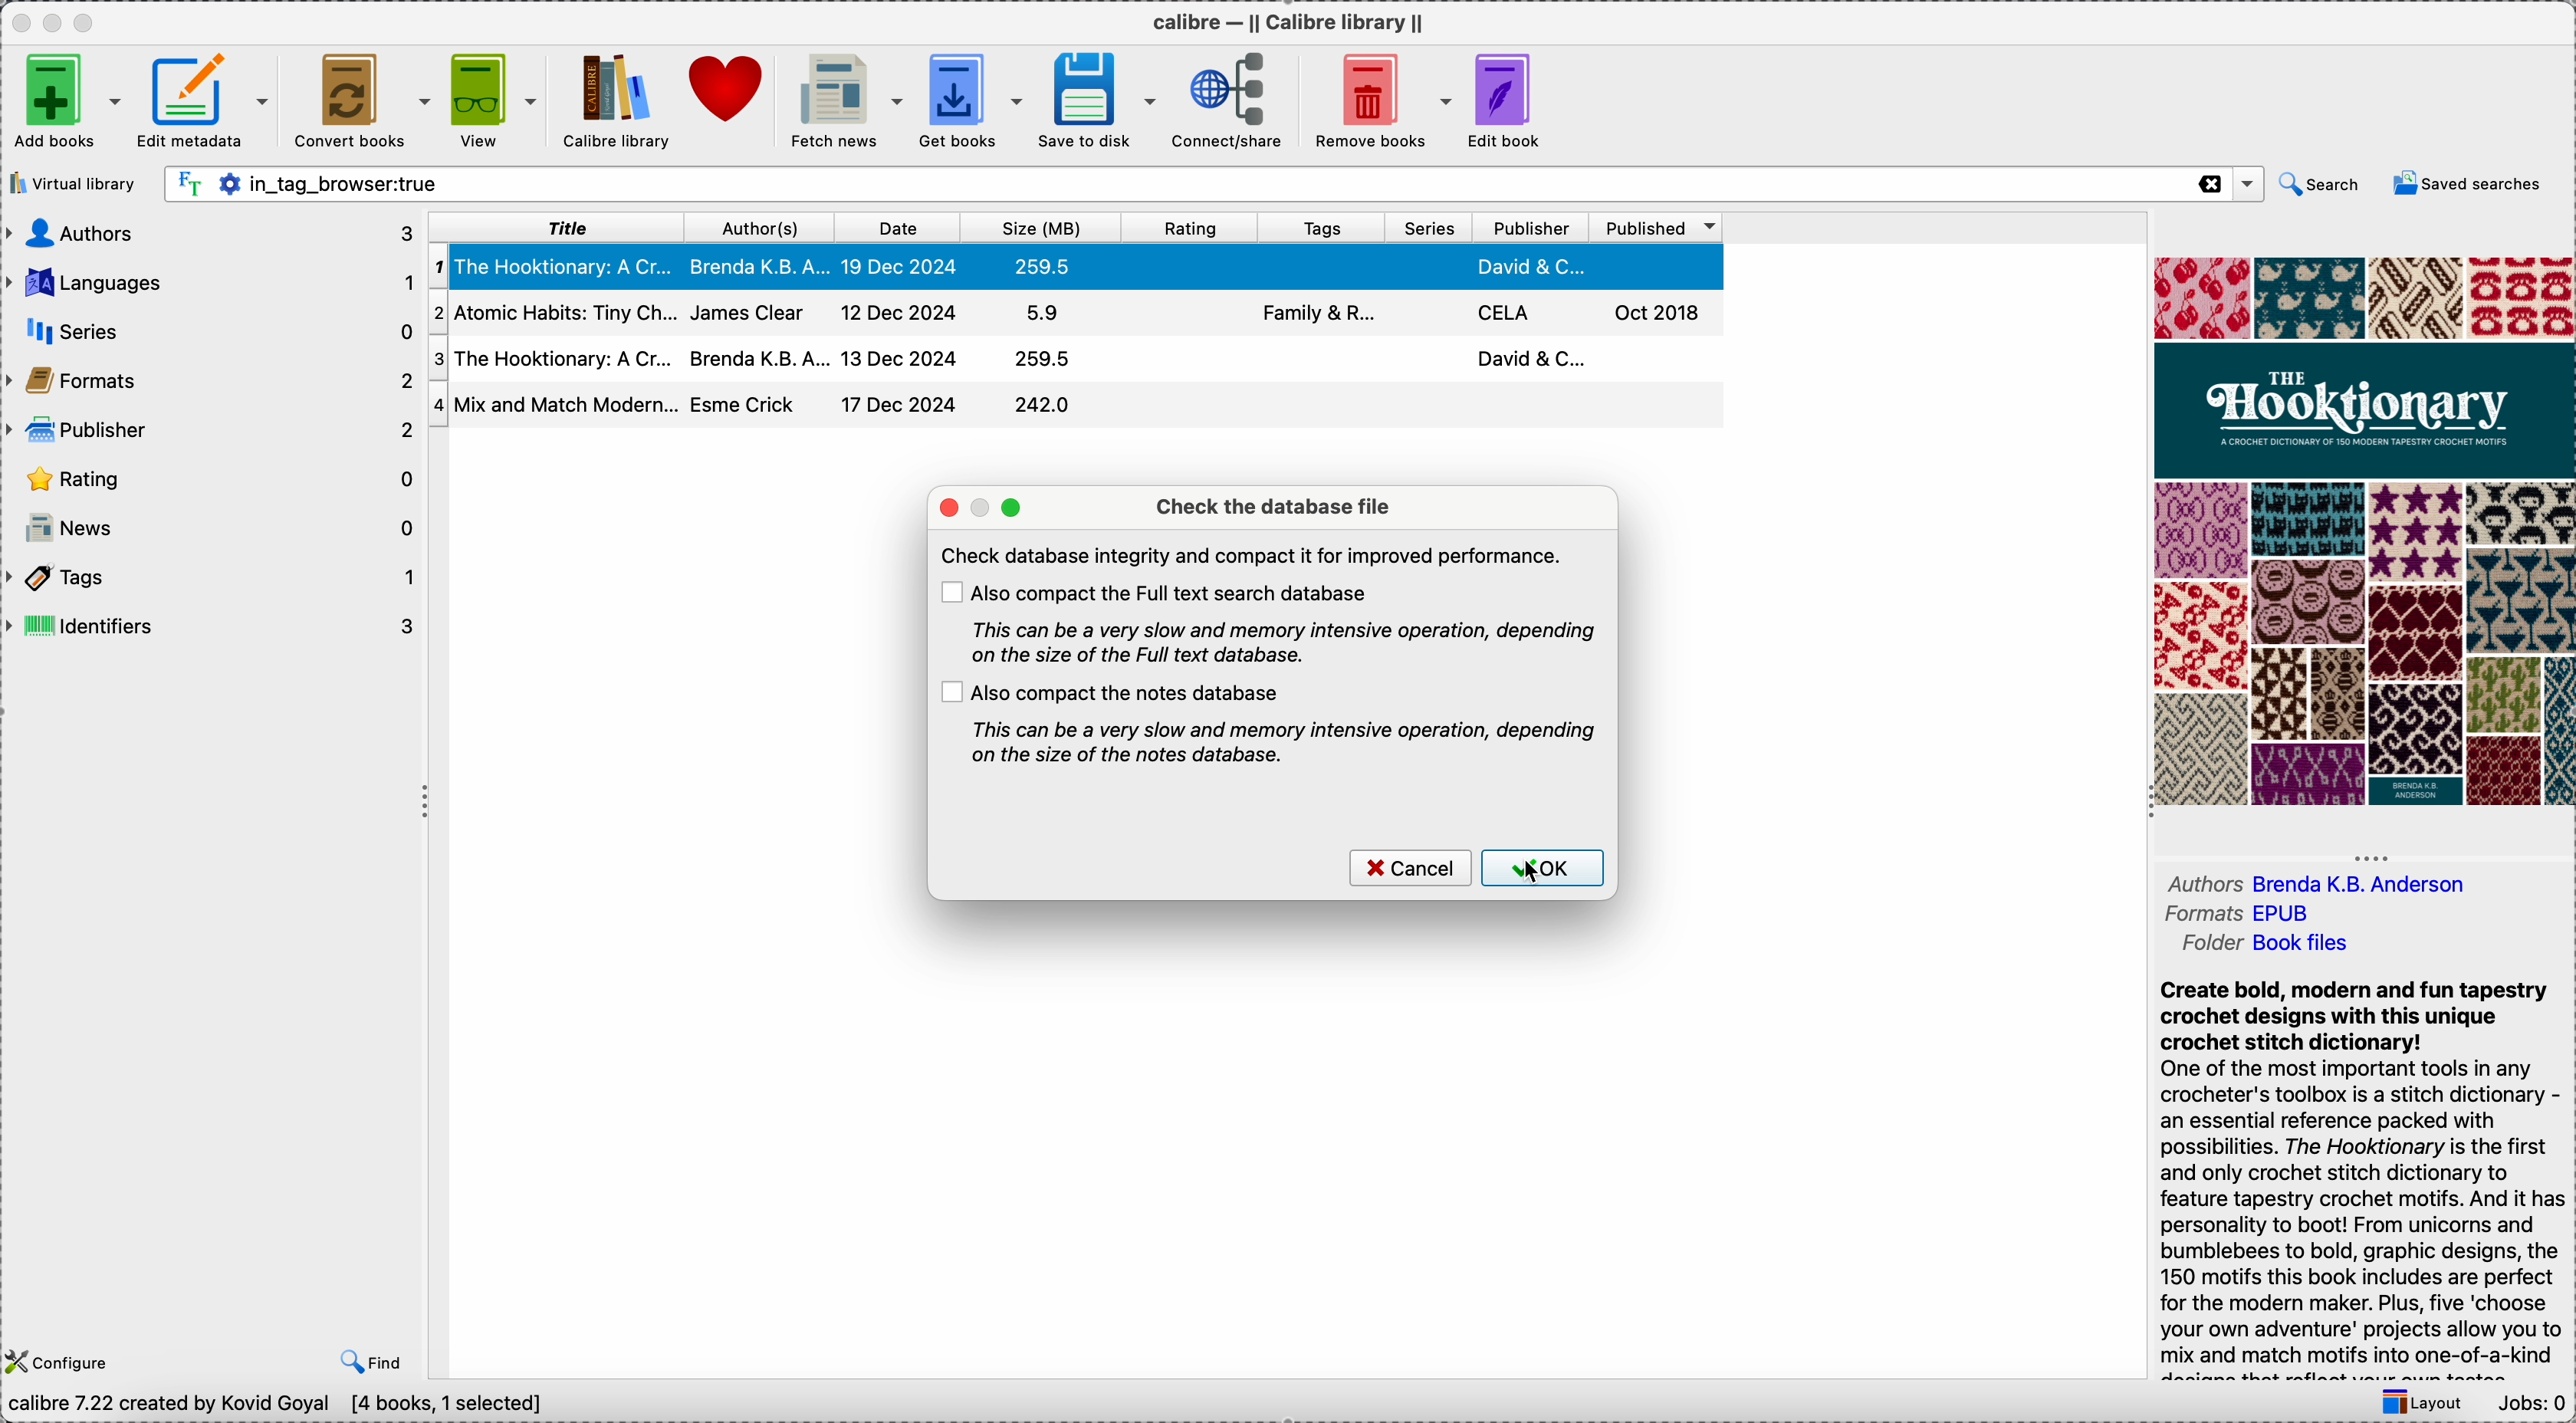  Describe the element at coordinates (728, 96) in the screenshot. I see `donate` at that location.